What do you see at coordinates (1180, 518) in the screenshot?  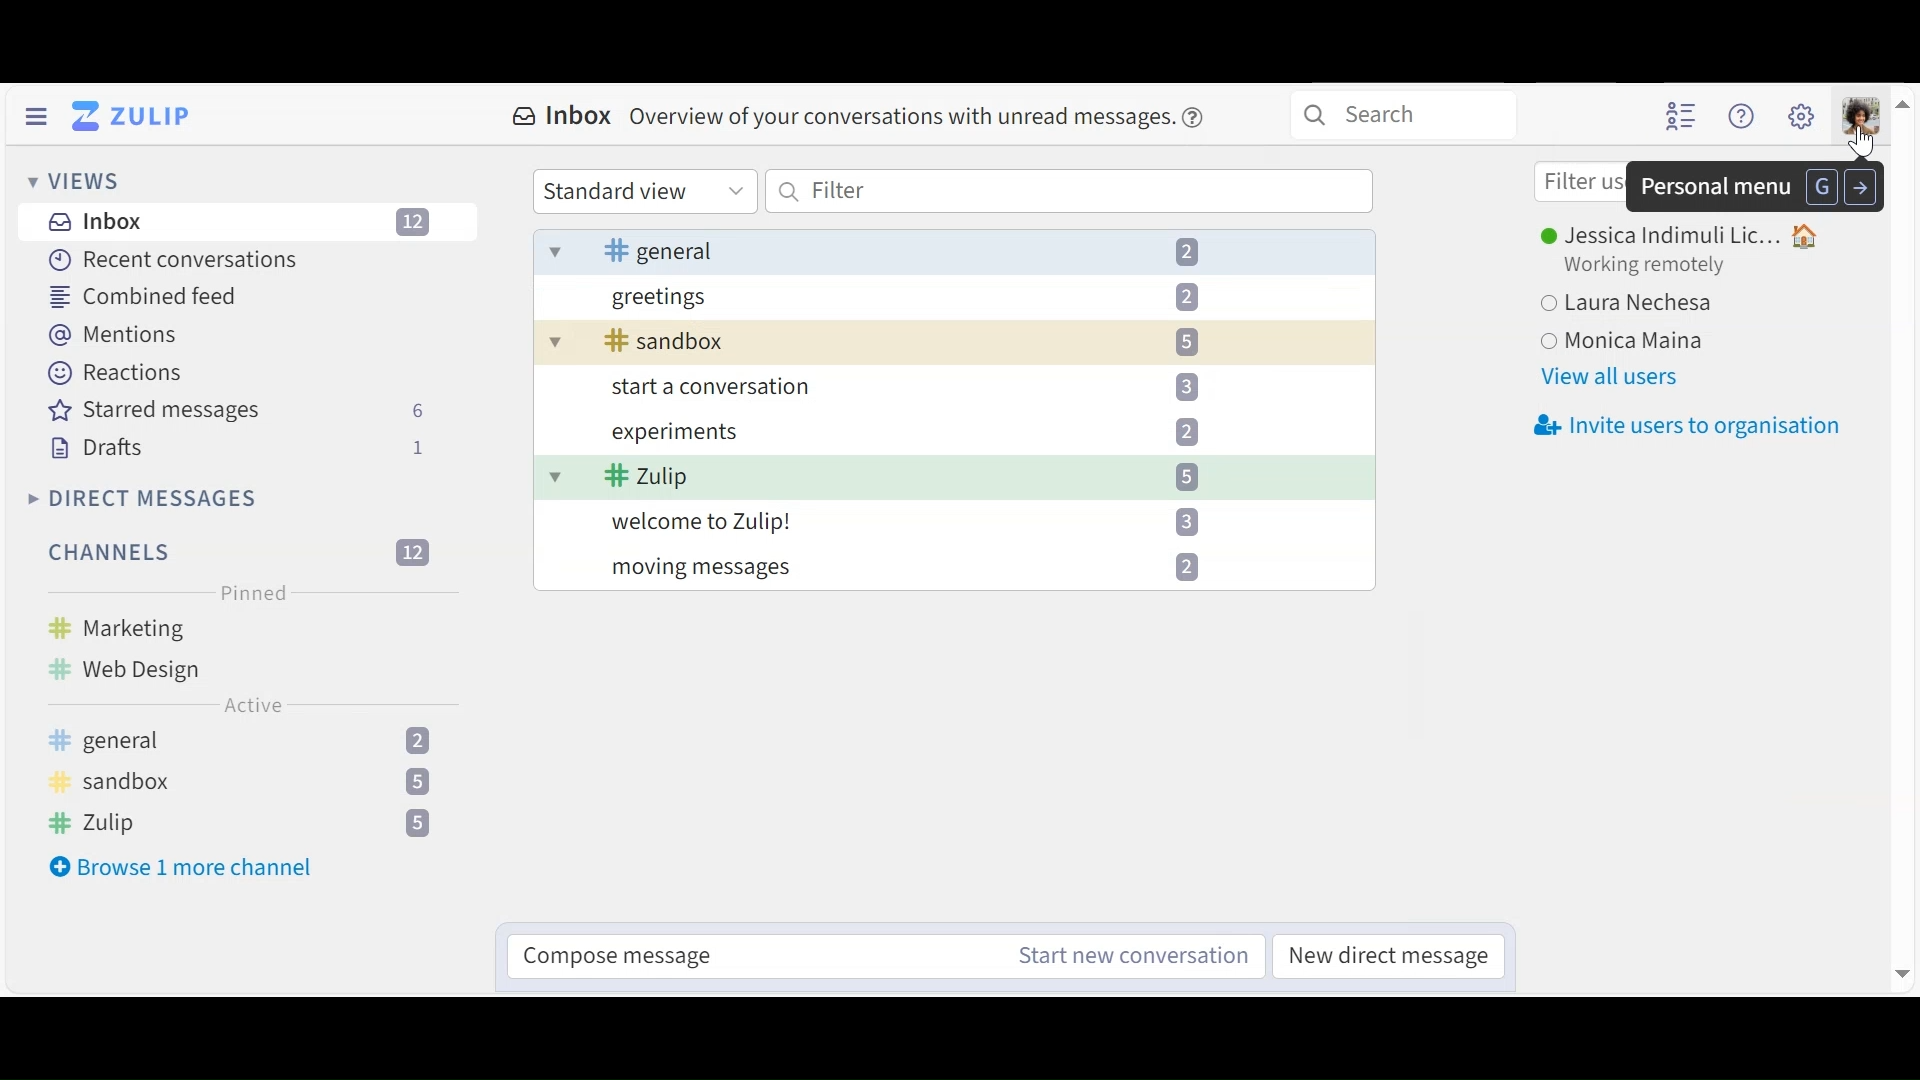 I see `3` at bounding box center [1180, 518].